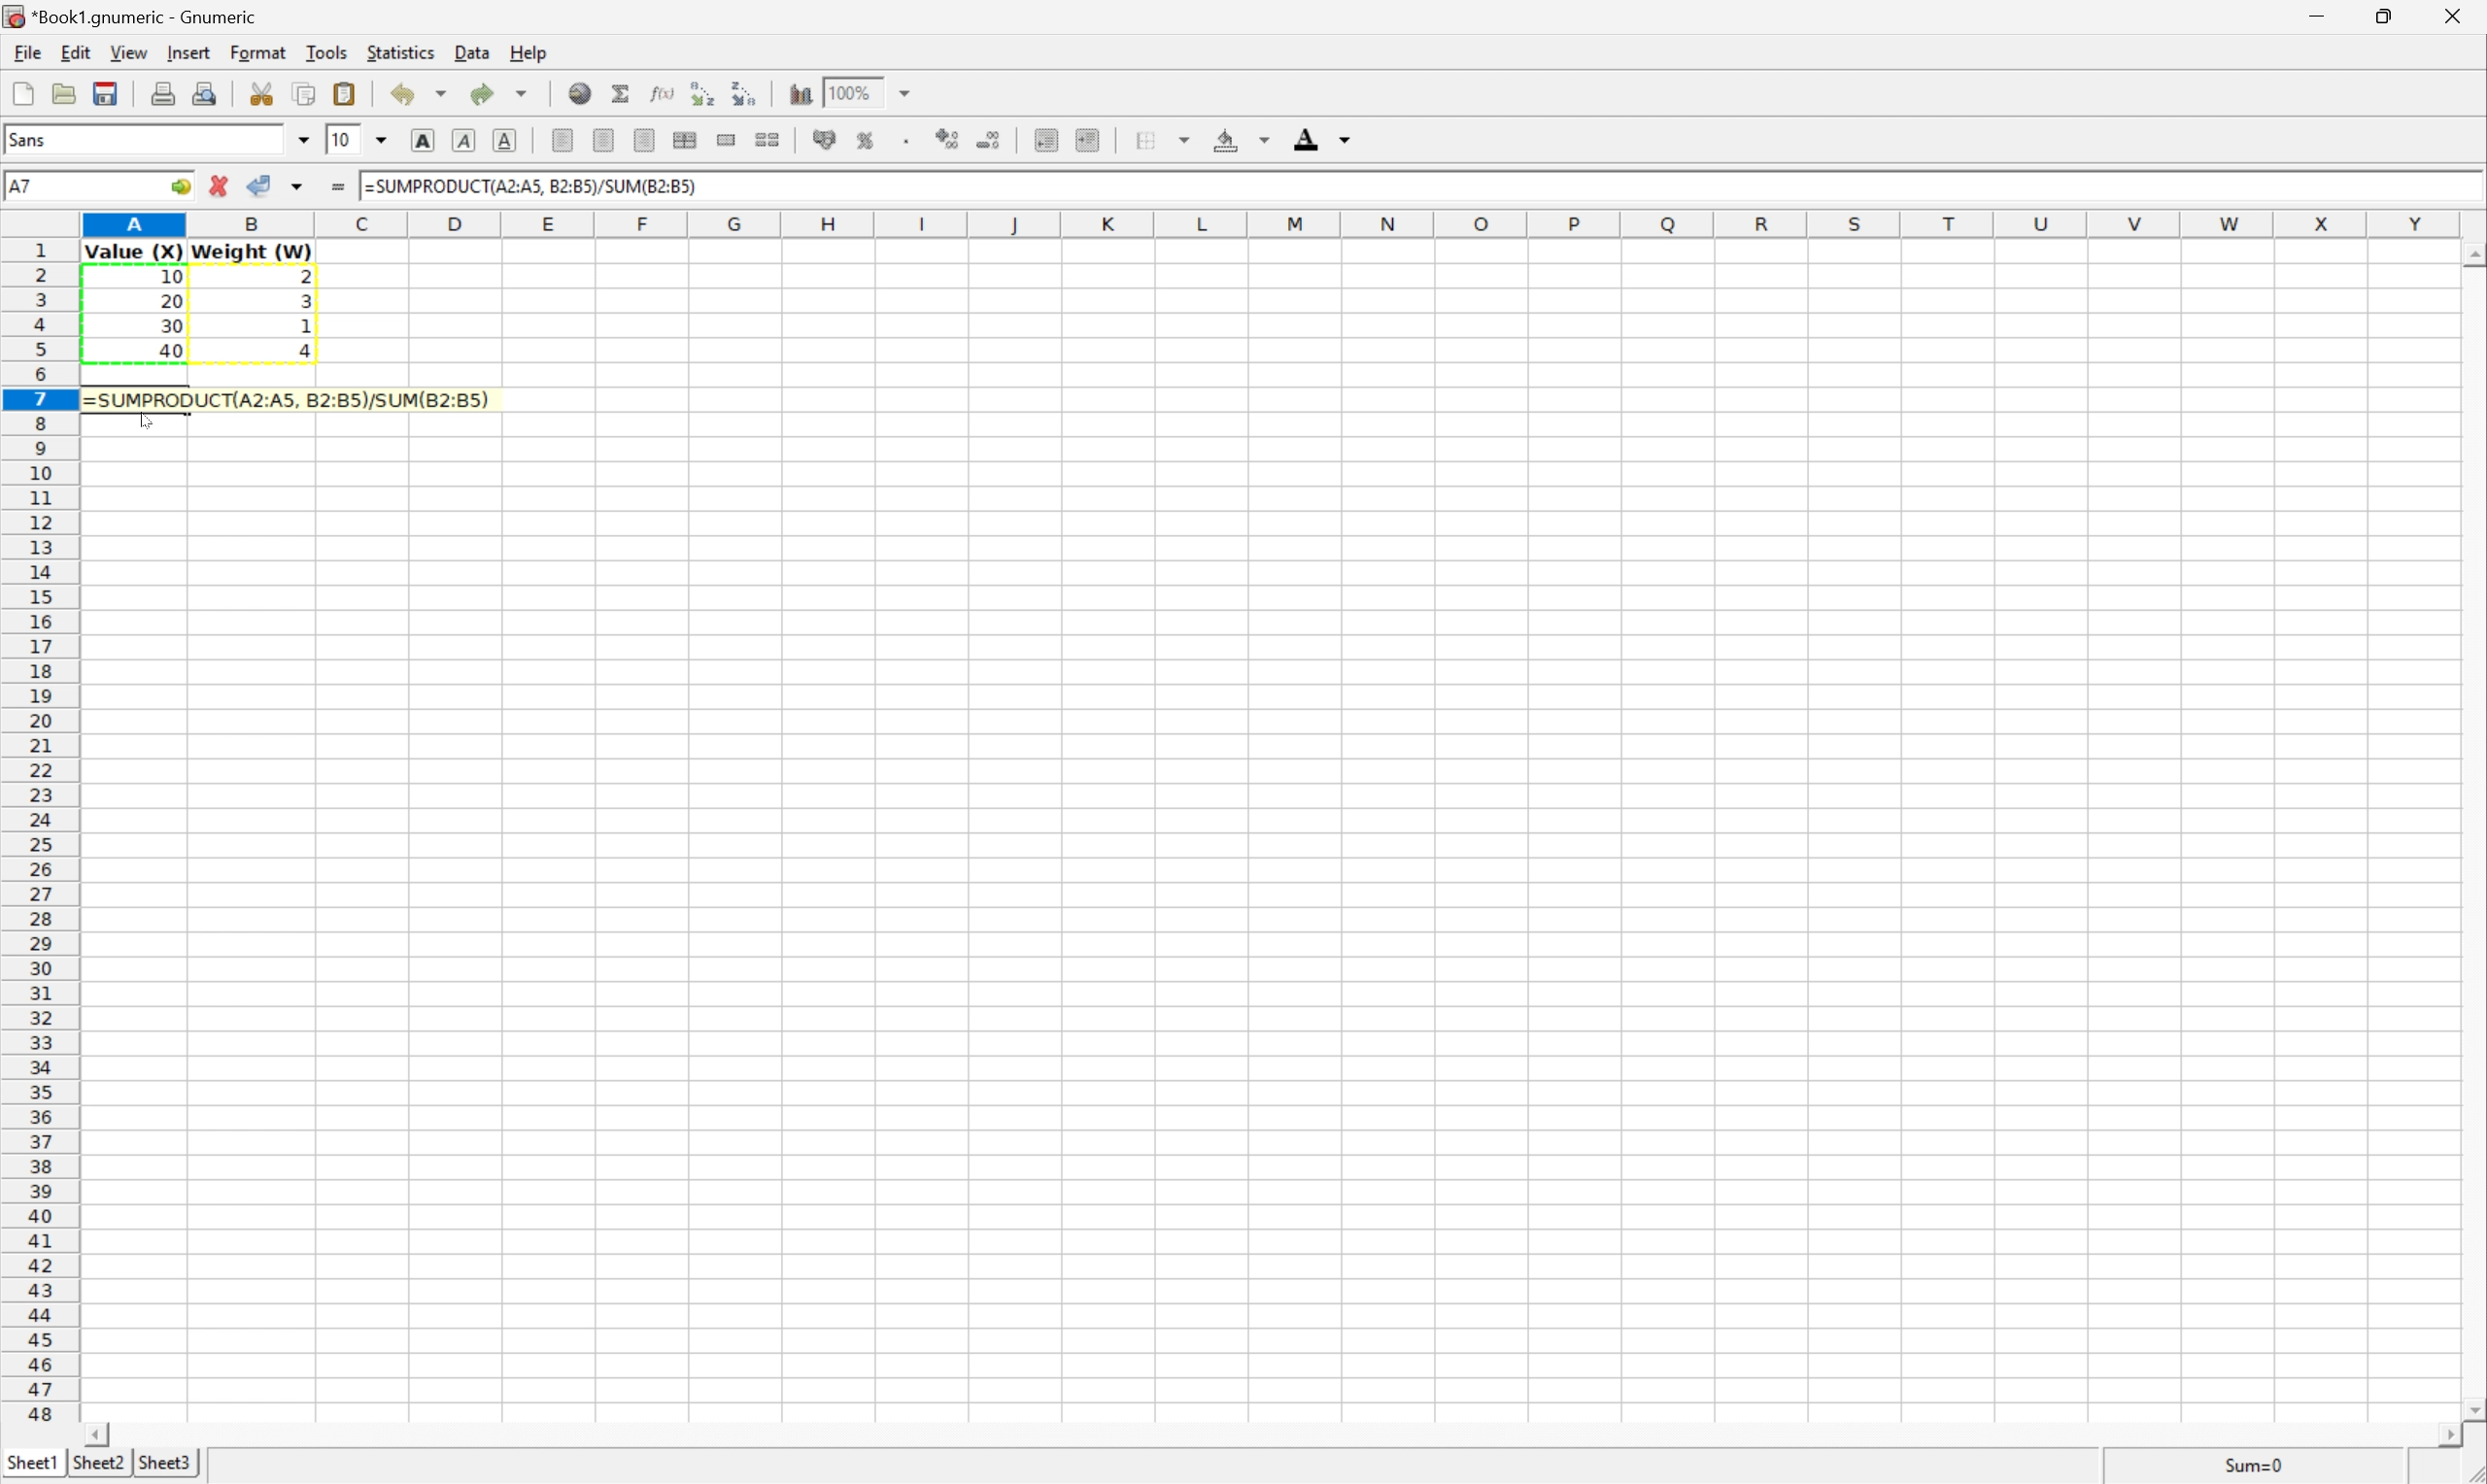 The image size is (2487, 1484). I want to click on Cut selection, so click(260, 93).